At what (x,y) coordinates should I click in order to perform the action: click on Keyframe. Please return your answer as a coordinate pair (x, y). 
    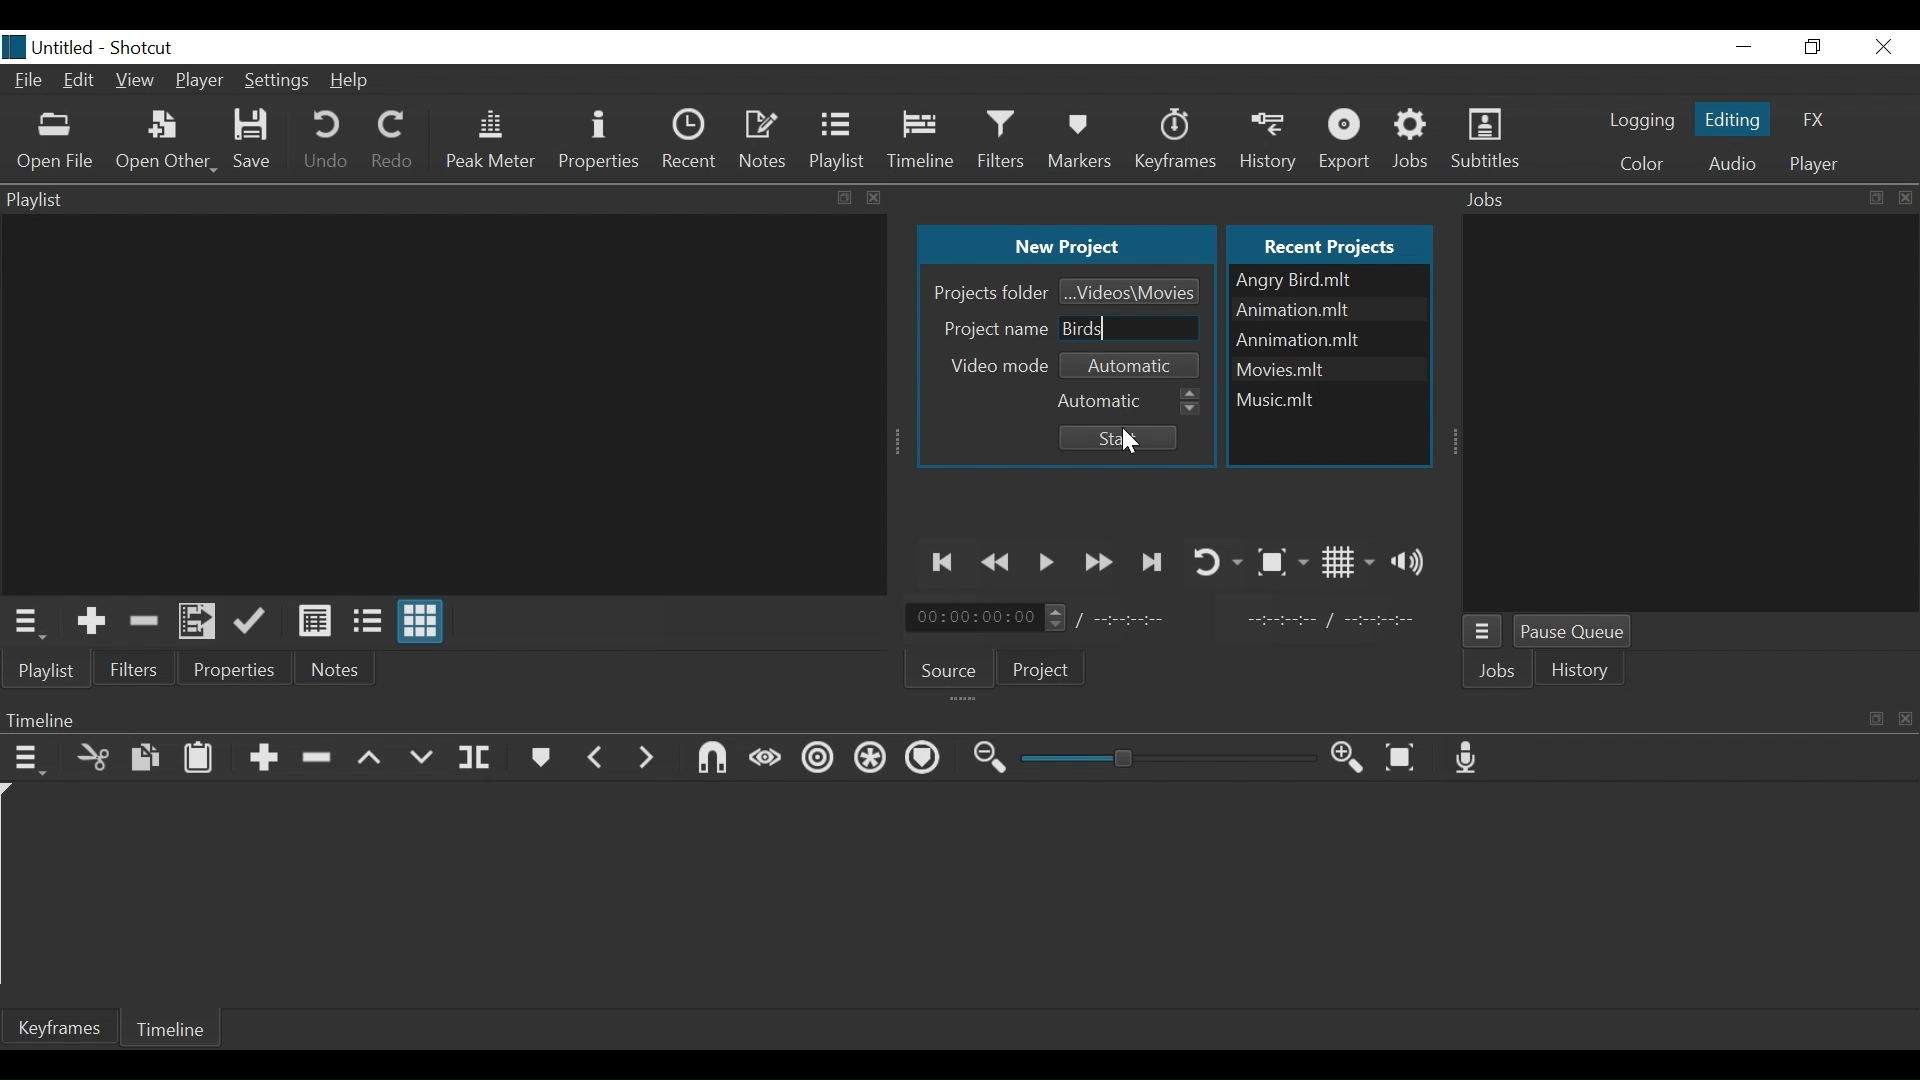
    Looking at the image, I should click on (61, 1027).